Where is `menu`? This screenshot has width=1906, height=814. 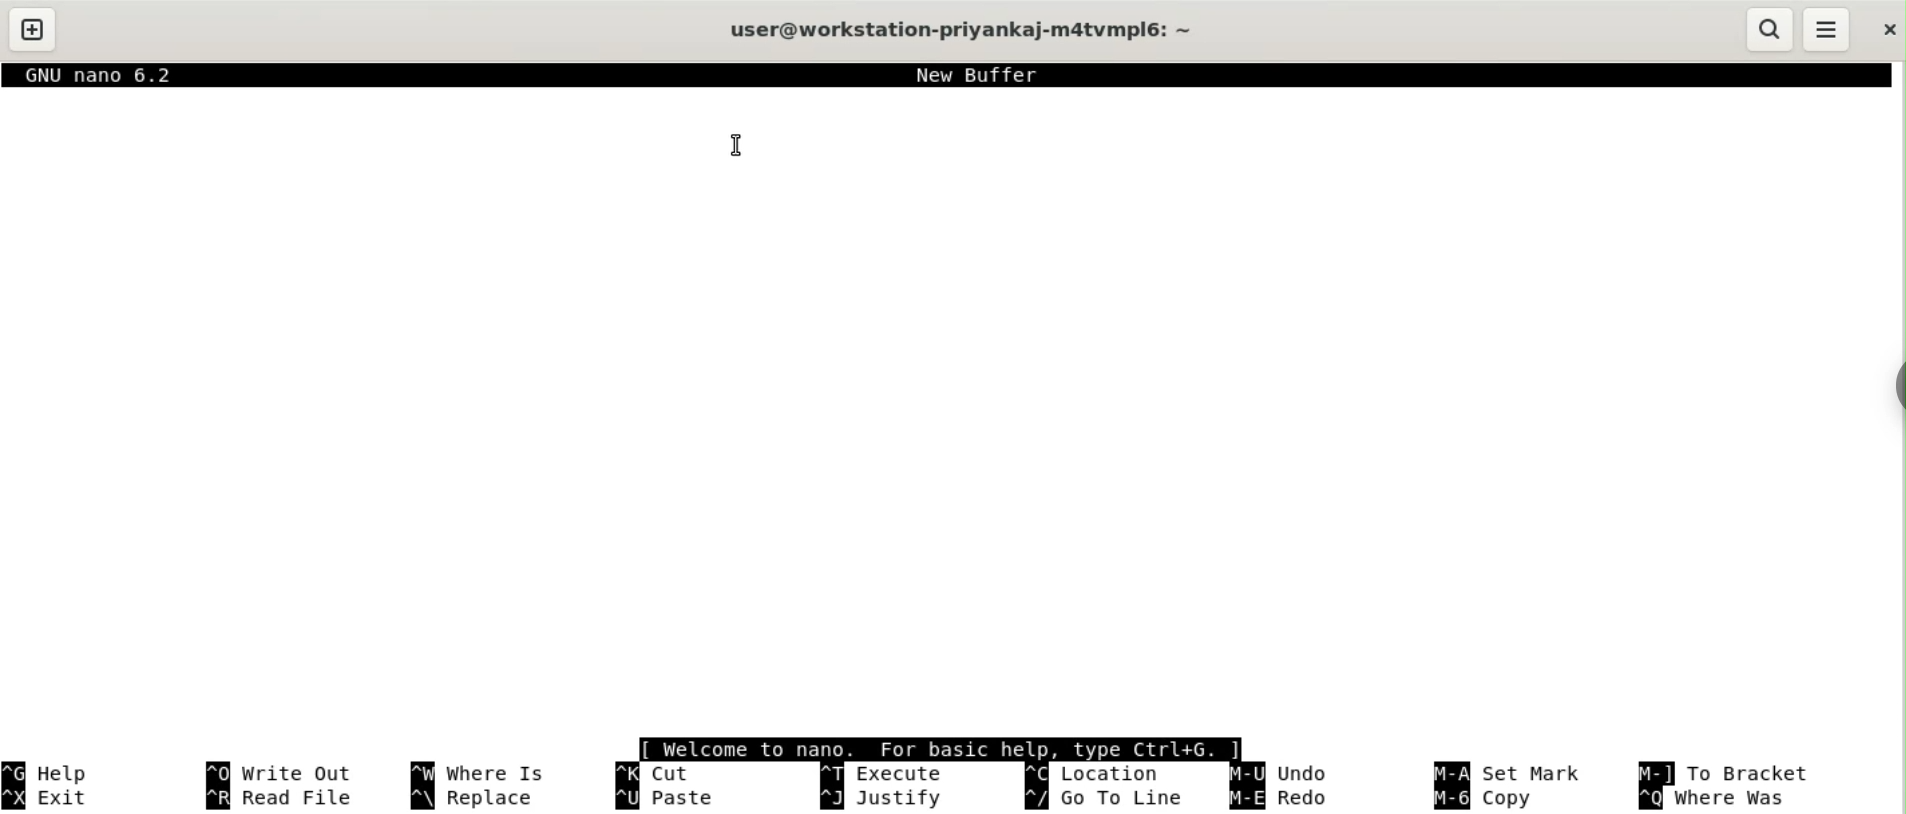
menu is located at coordinates (1825, 29).